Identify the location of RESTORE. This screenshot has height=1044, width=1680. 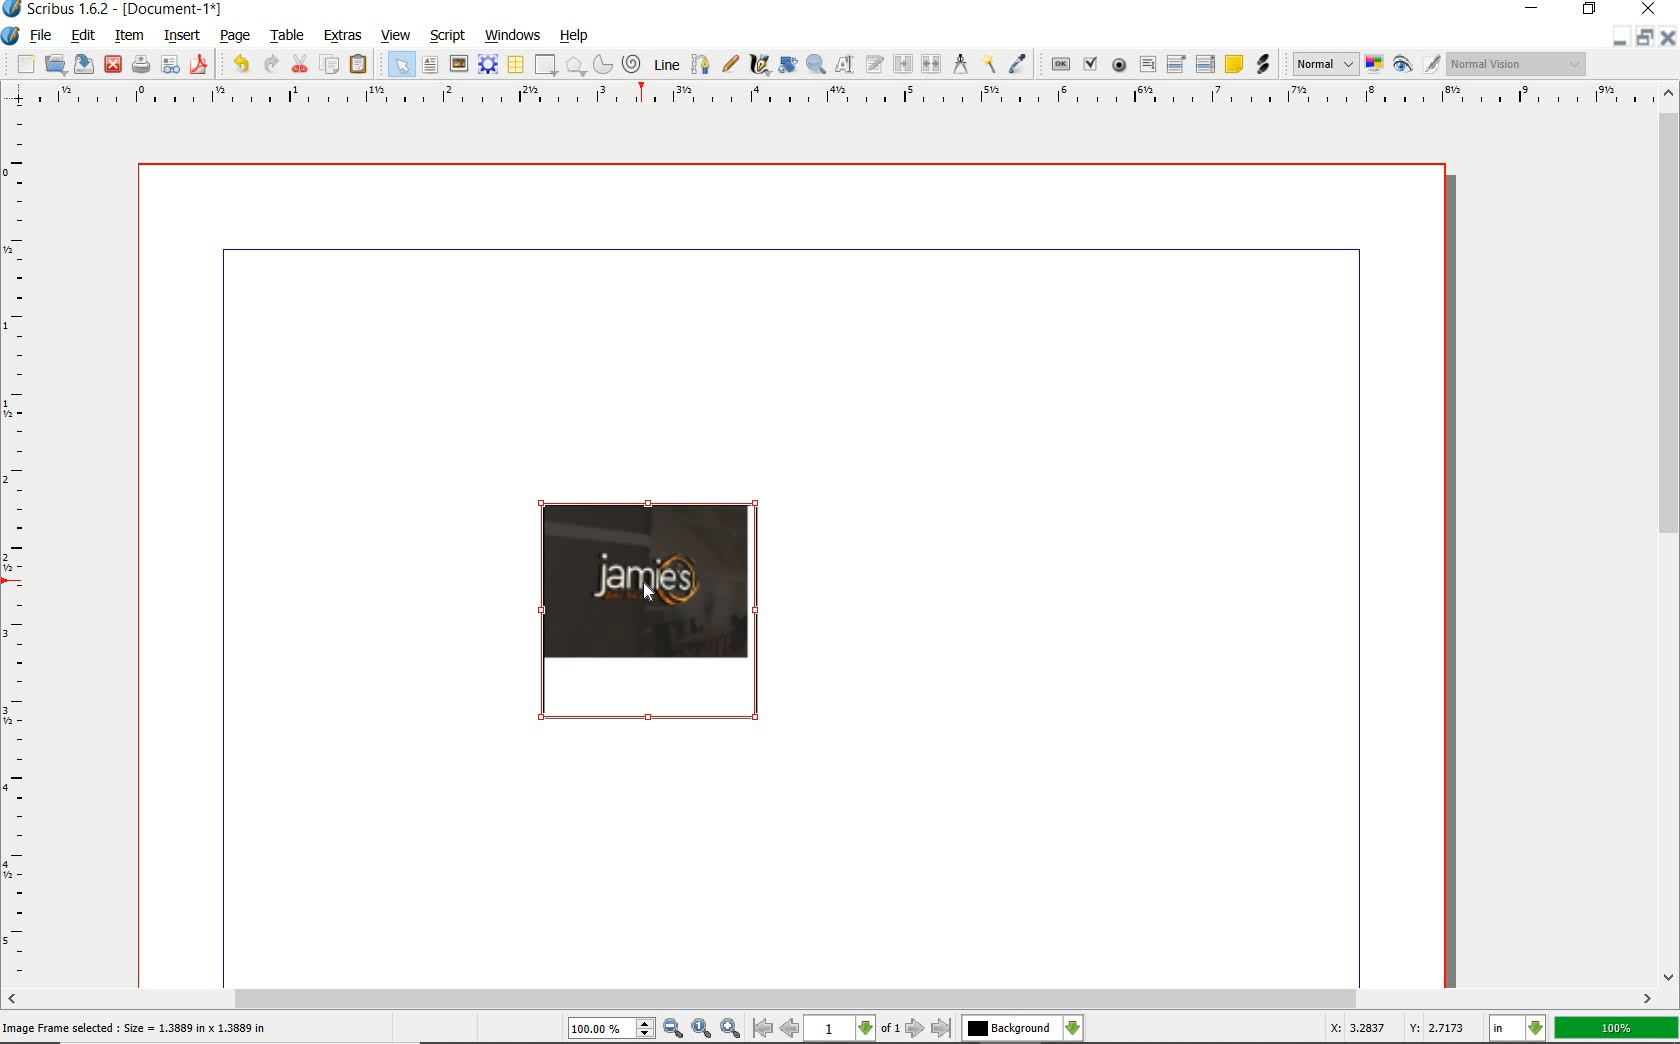
(1647, 37).